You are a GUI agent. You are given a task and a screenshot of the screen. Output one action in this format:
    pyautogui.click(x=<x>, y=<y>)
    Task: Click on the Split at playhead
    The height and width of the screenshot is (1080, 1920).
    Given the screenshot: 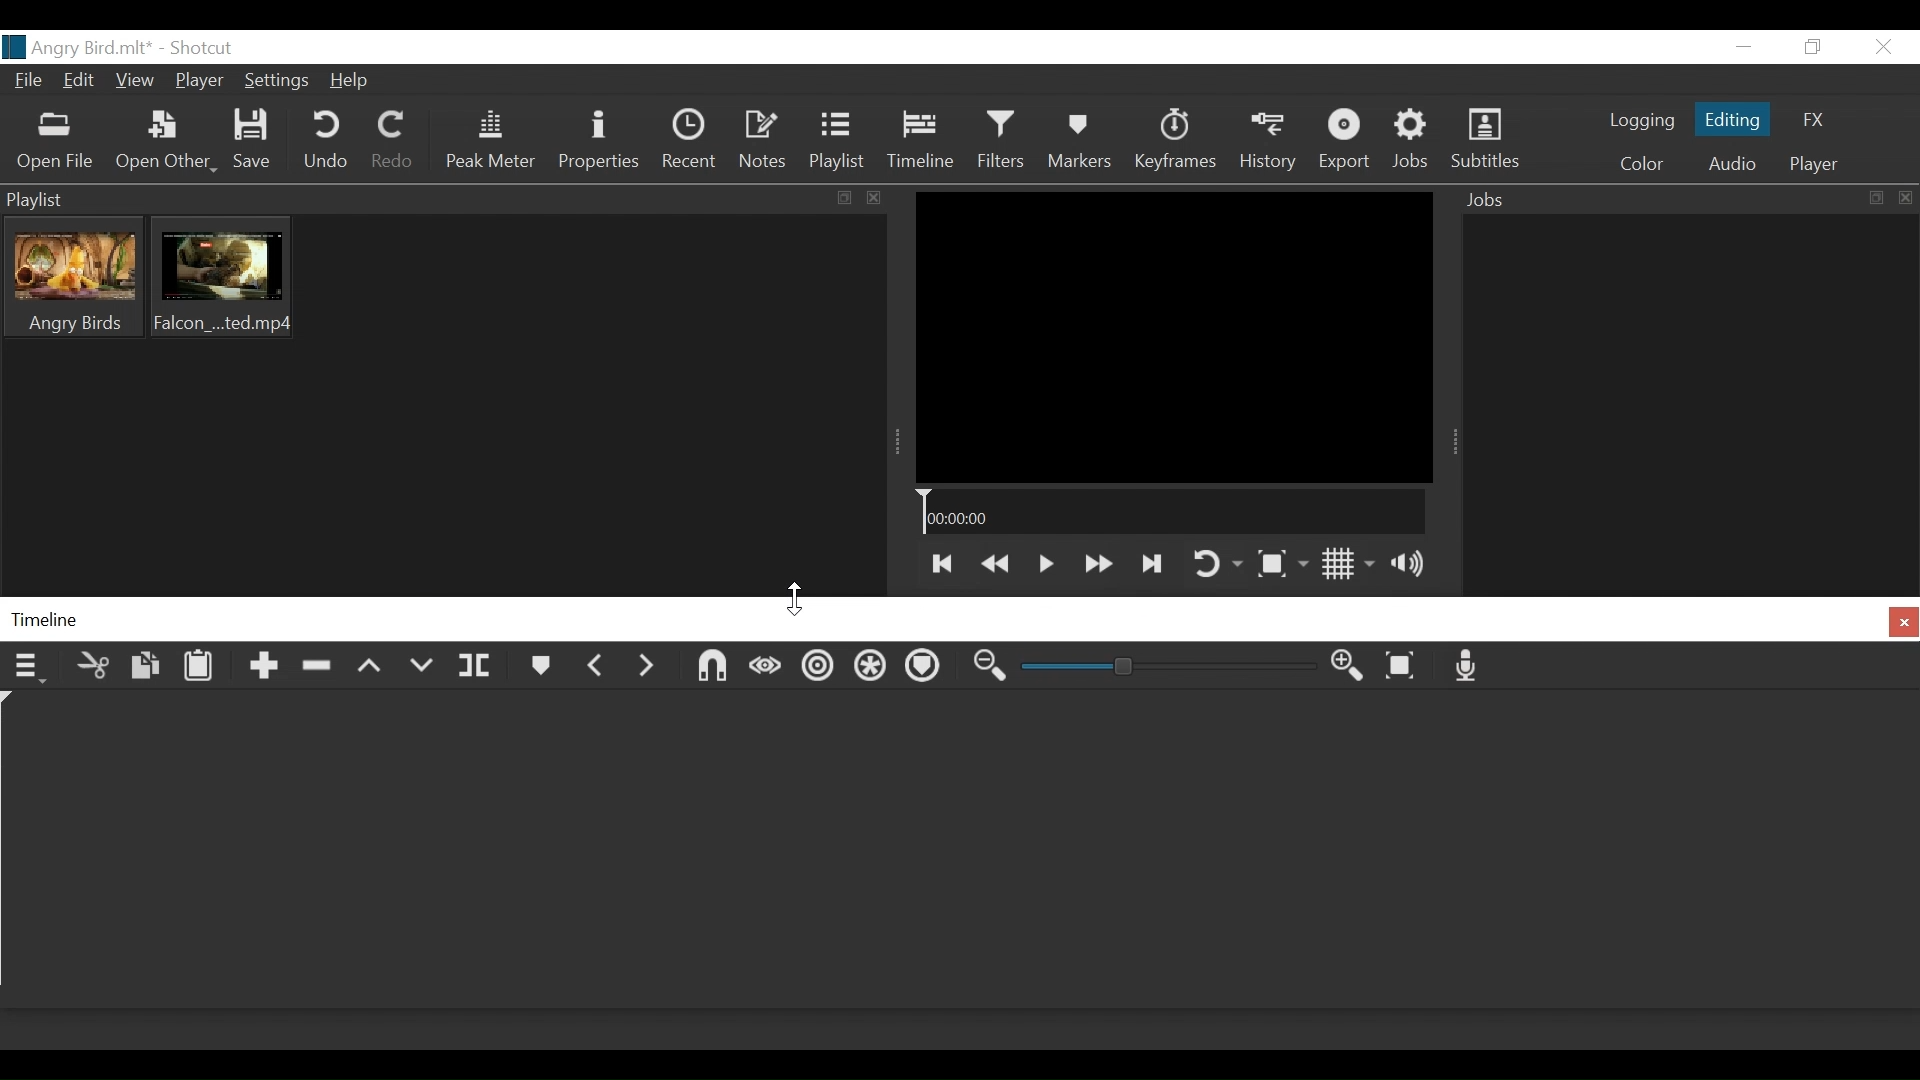 What is the action you would take?
    pyautogui.click(x=478, y=670)
    